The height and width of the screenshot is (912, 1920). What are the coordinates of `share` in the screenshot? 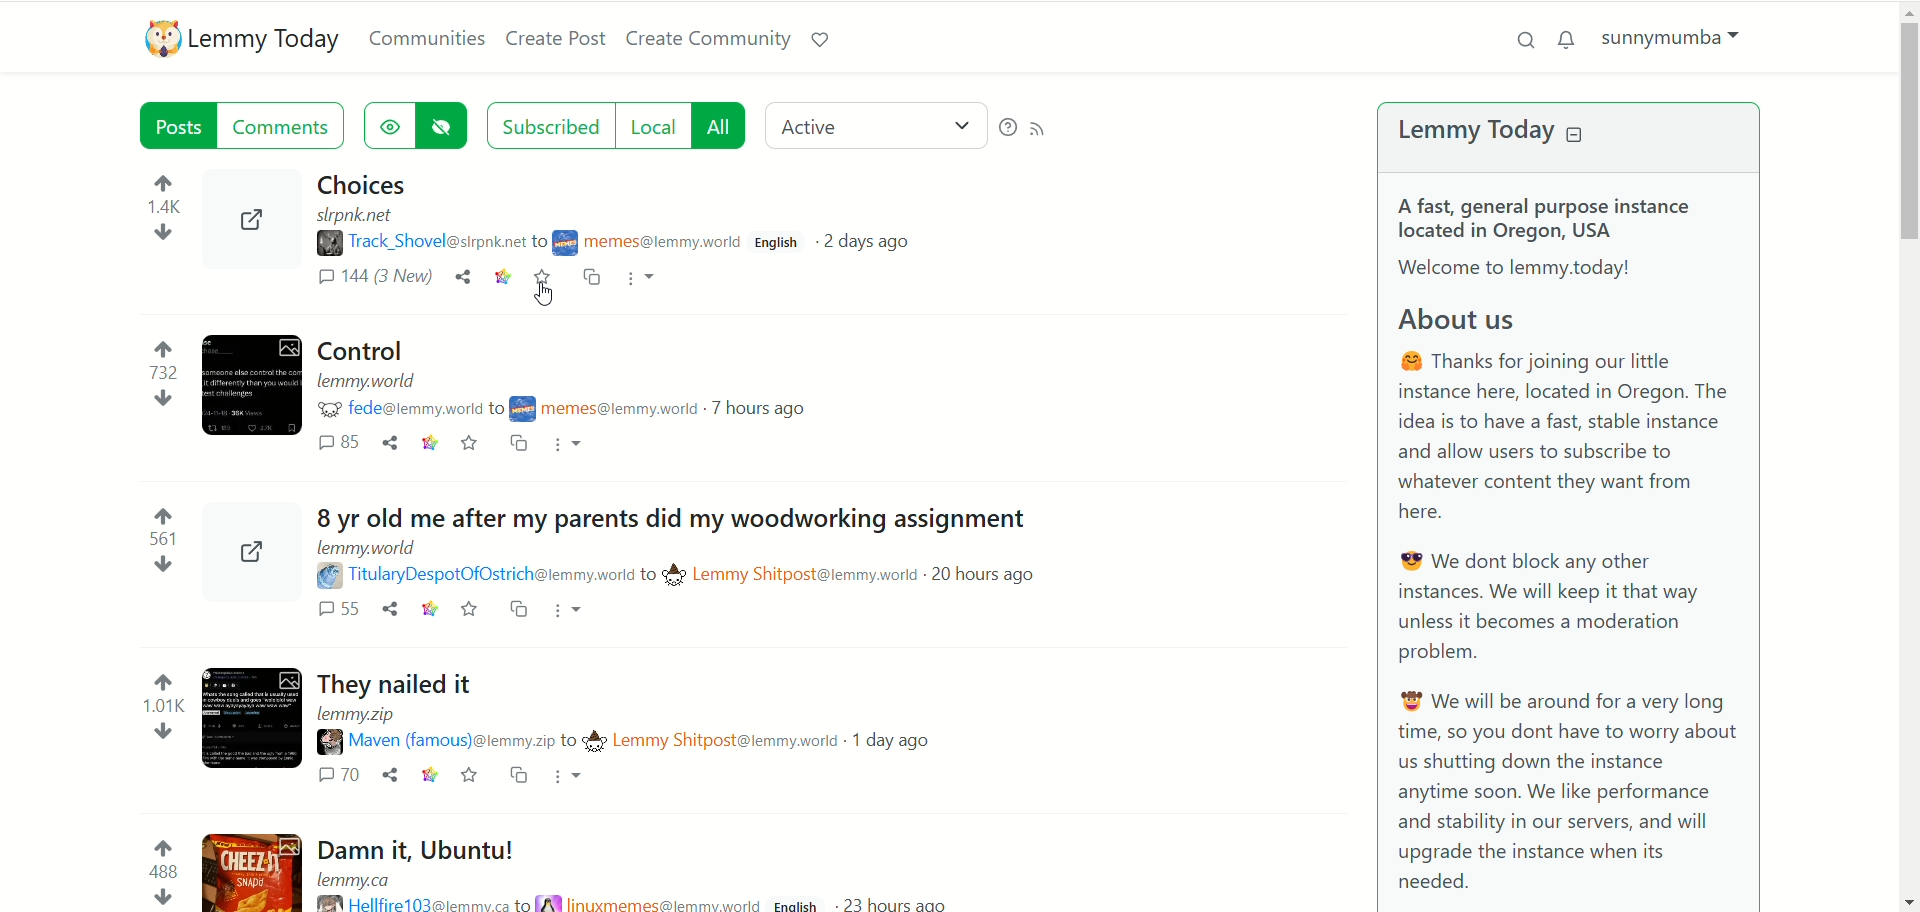 It's located at (393, 444).